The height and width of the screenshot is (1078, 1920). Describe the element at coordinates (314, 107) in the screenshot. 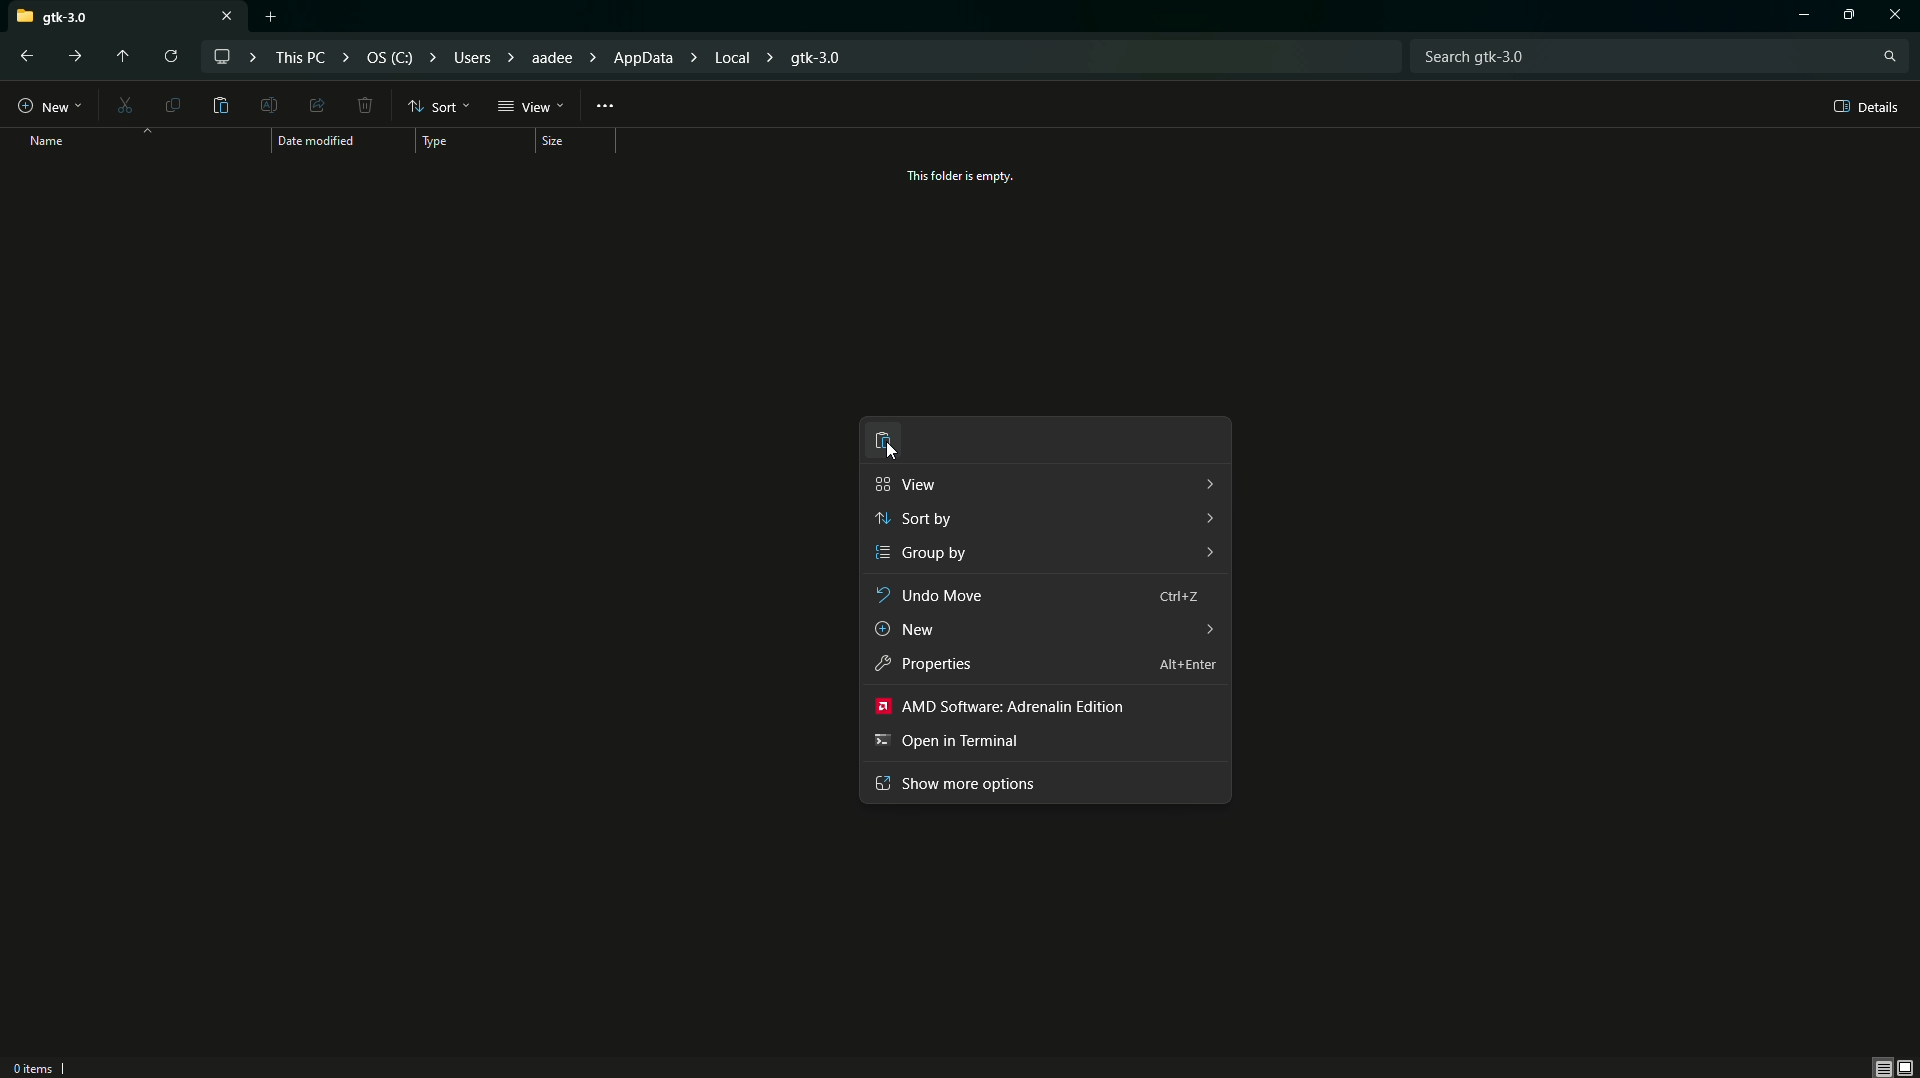

I see `Share` at that location.